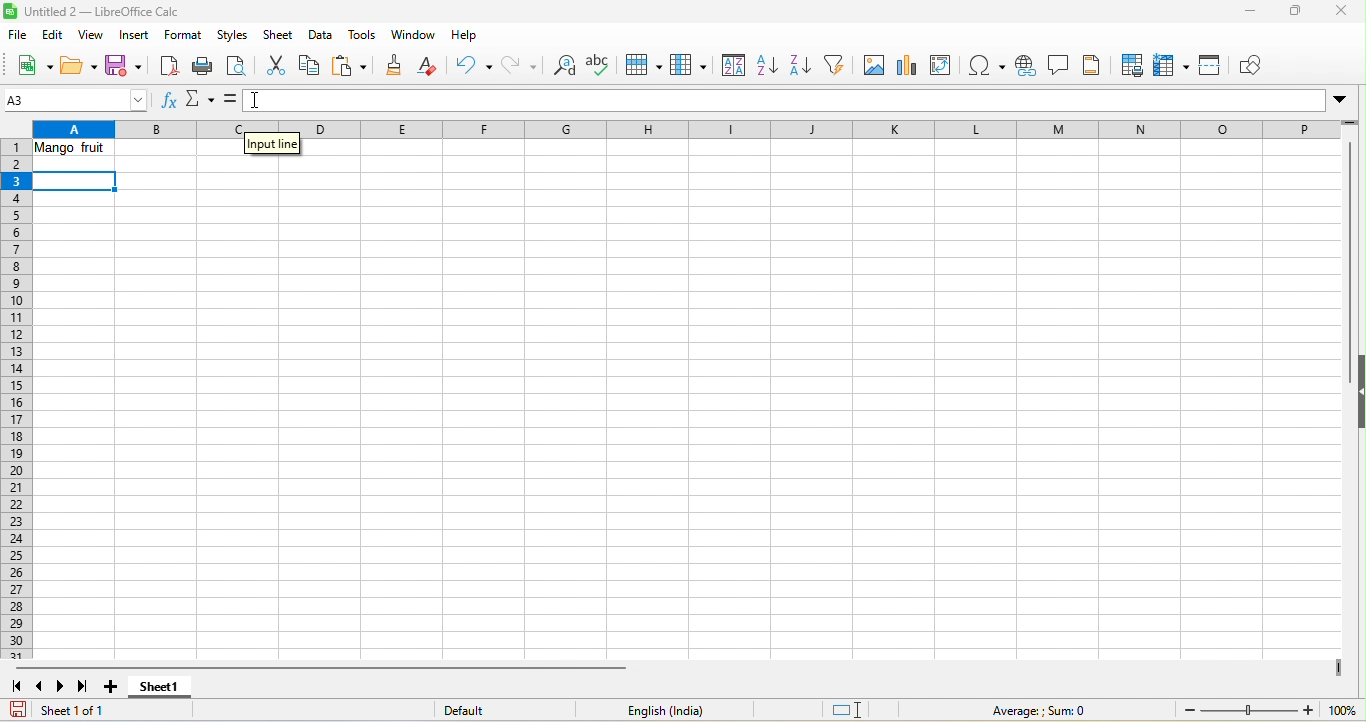 This screenshot has height=722, width=1366. I want to click on chart, so click(906, 64).